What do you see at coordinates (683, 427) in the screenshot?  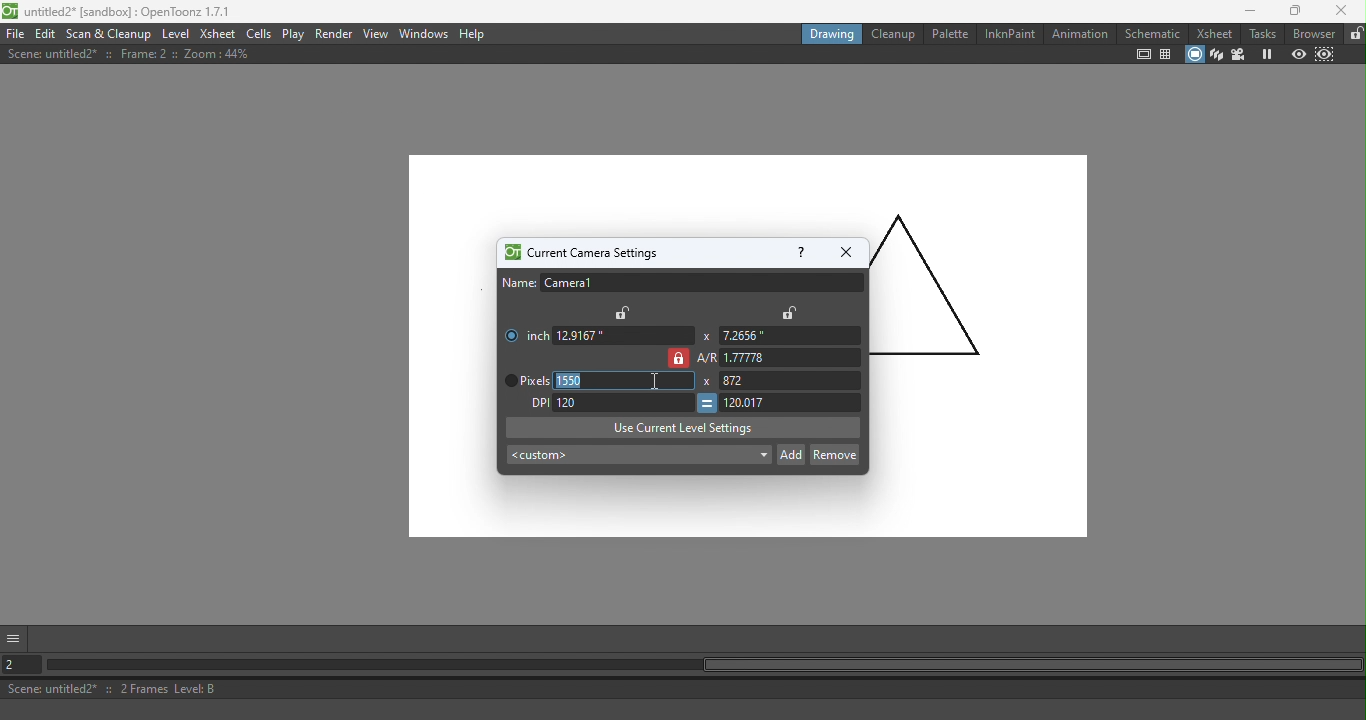 I see `Use current level settings` at bounding box center [683, 427].